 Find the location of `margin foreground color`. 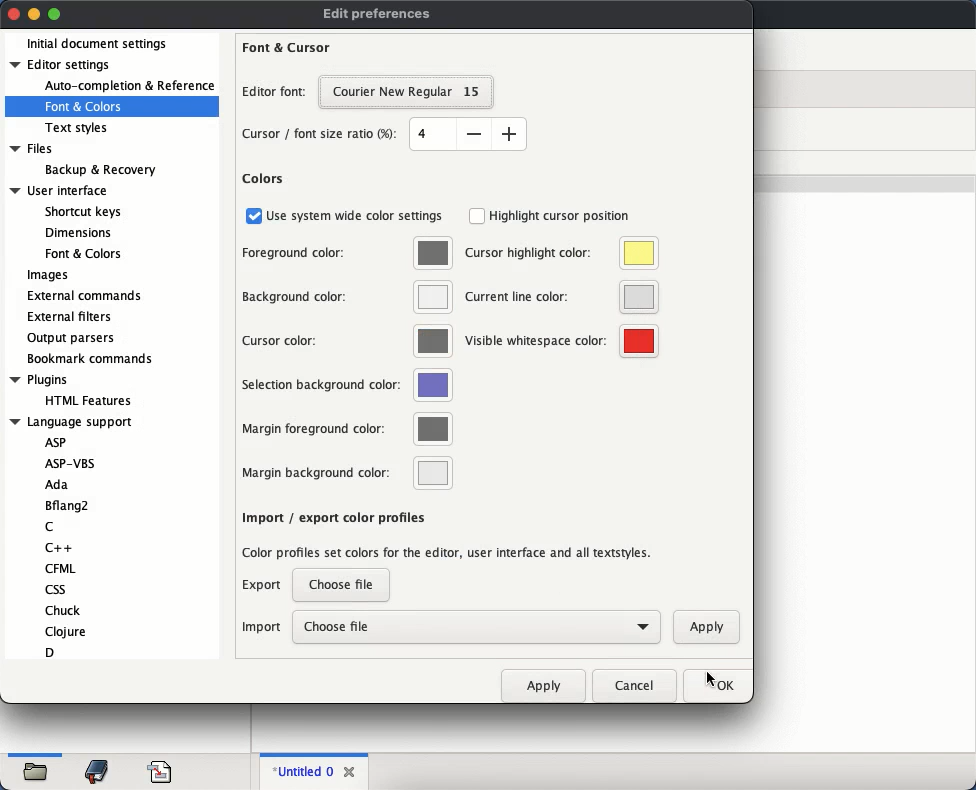

margin foreground color is located at coordinates (344, 428).